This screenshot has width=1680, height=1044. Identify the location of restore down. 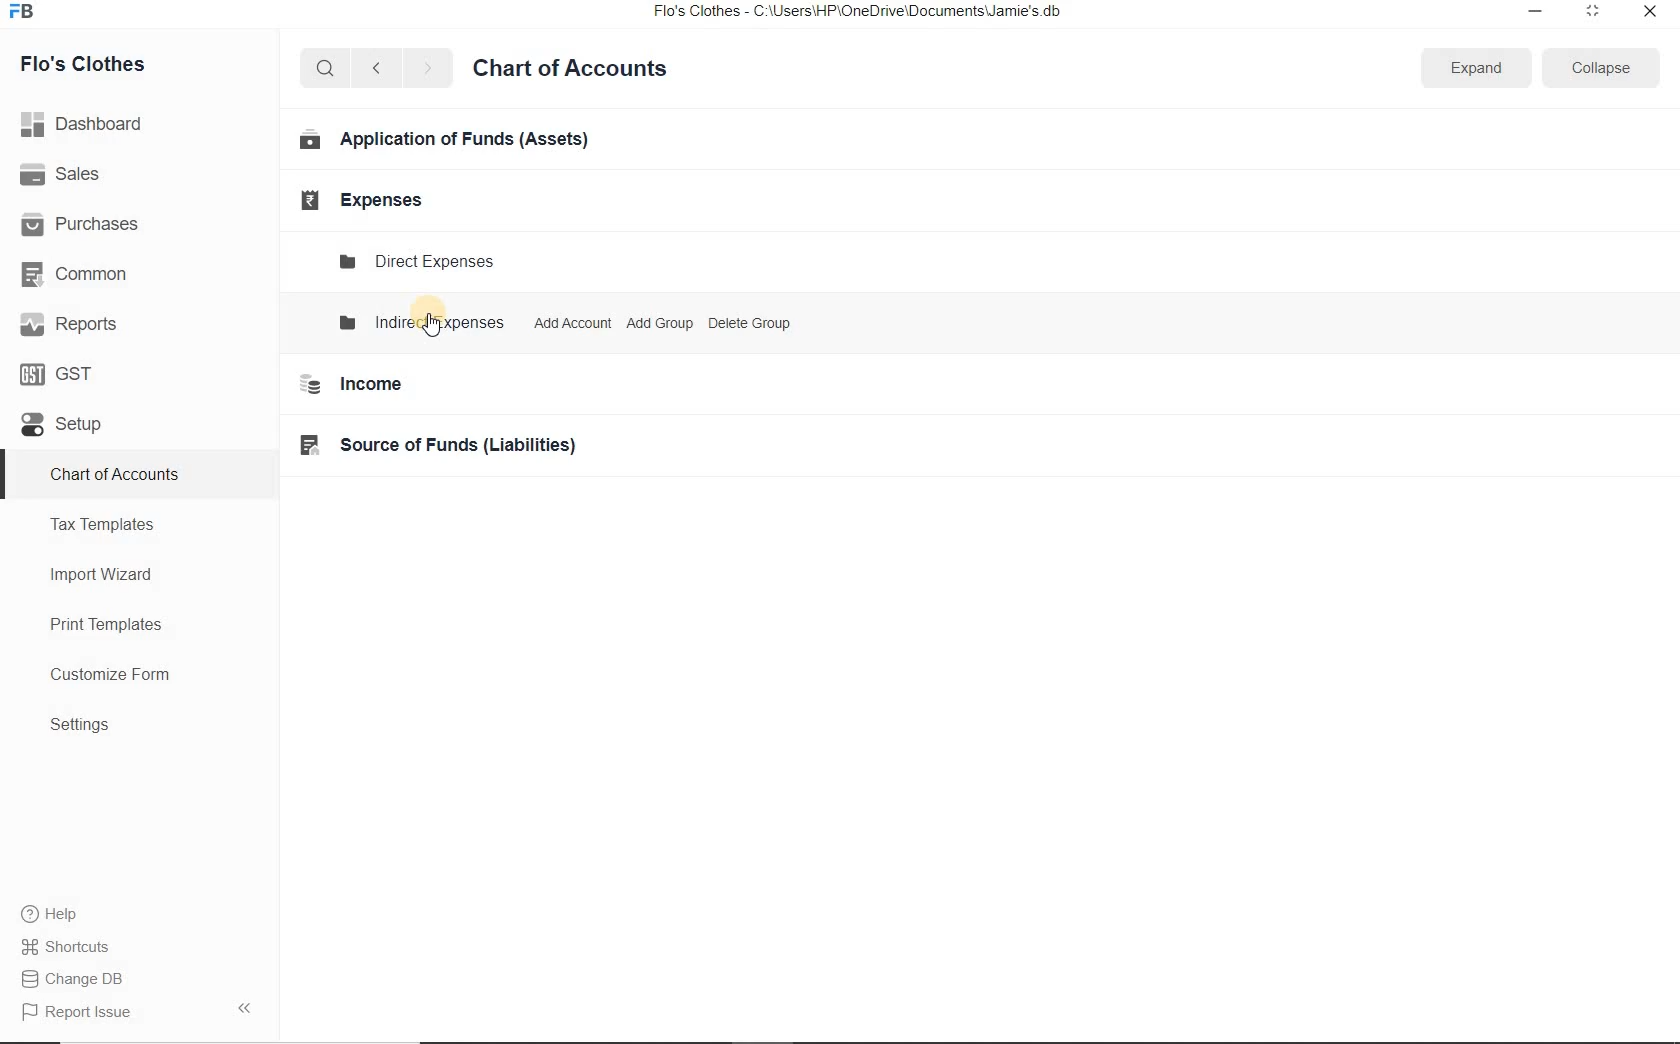
(1591, 15).